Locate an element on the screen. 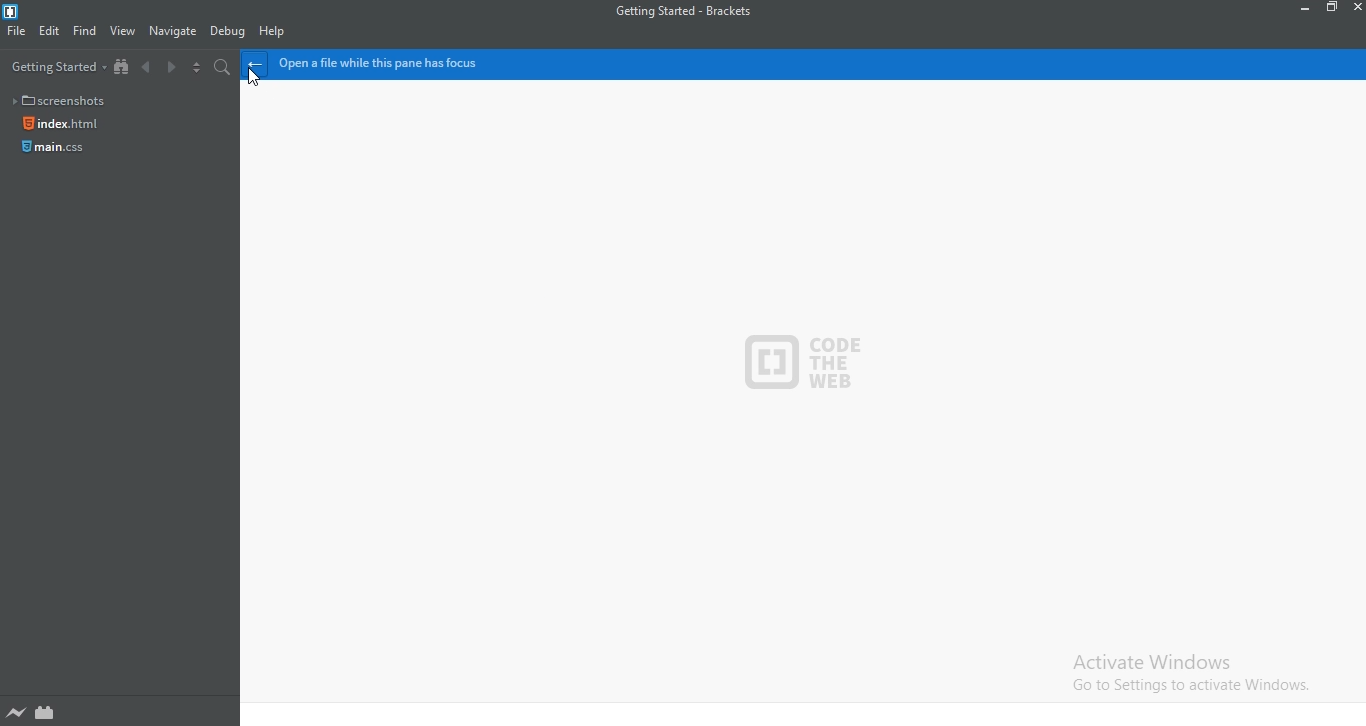 The width and height of the screenshot is (1366, 726). File is located at coordinates (17, 31).